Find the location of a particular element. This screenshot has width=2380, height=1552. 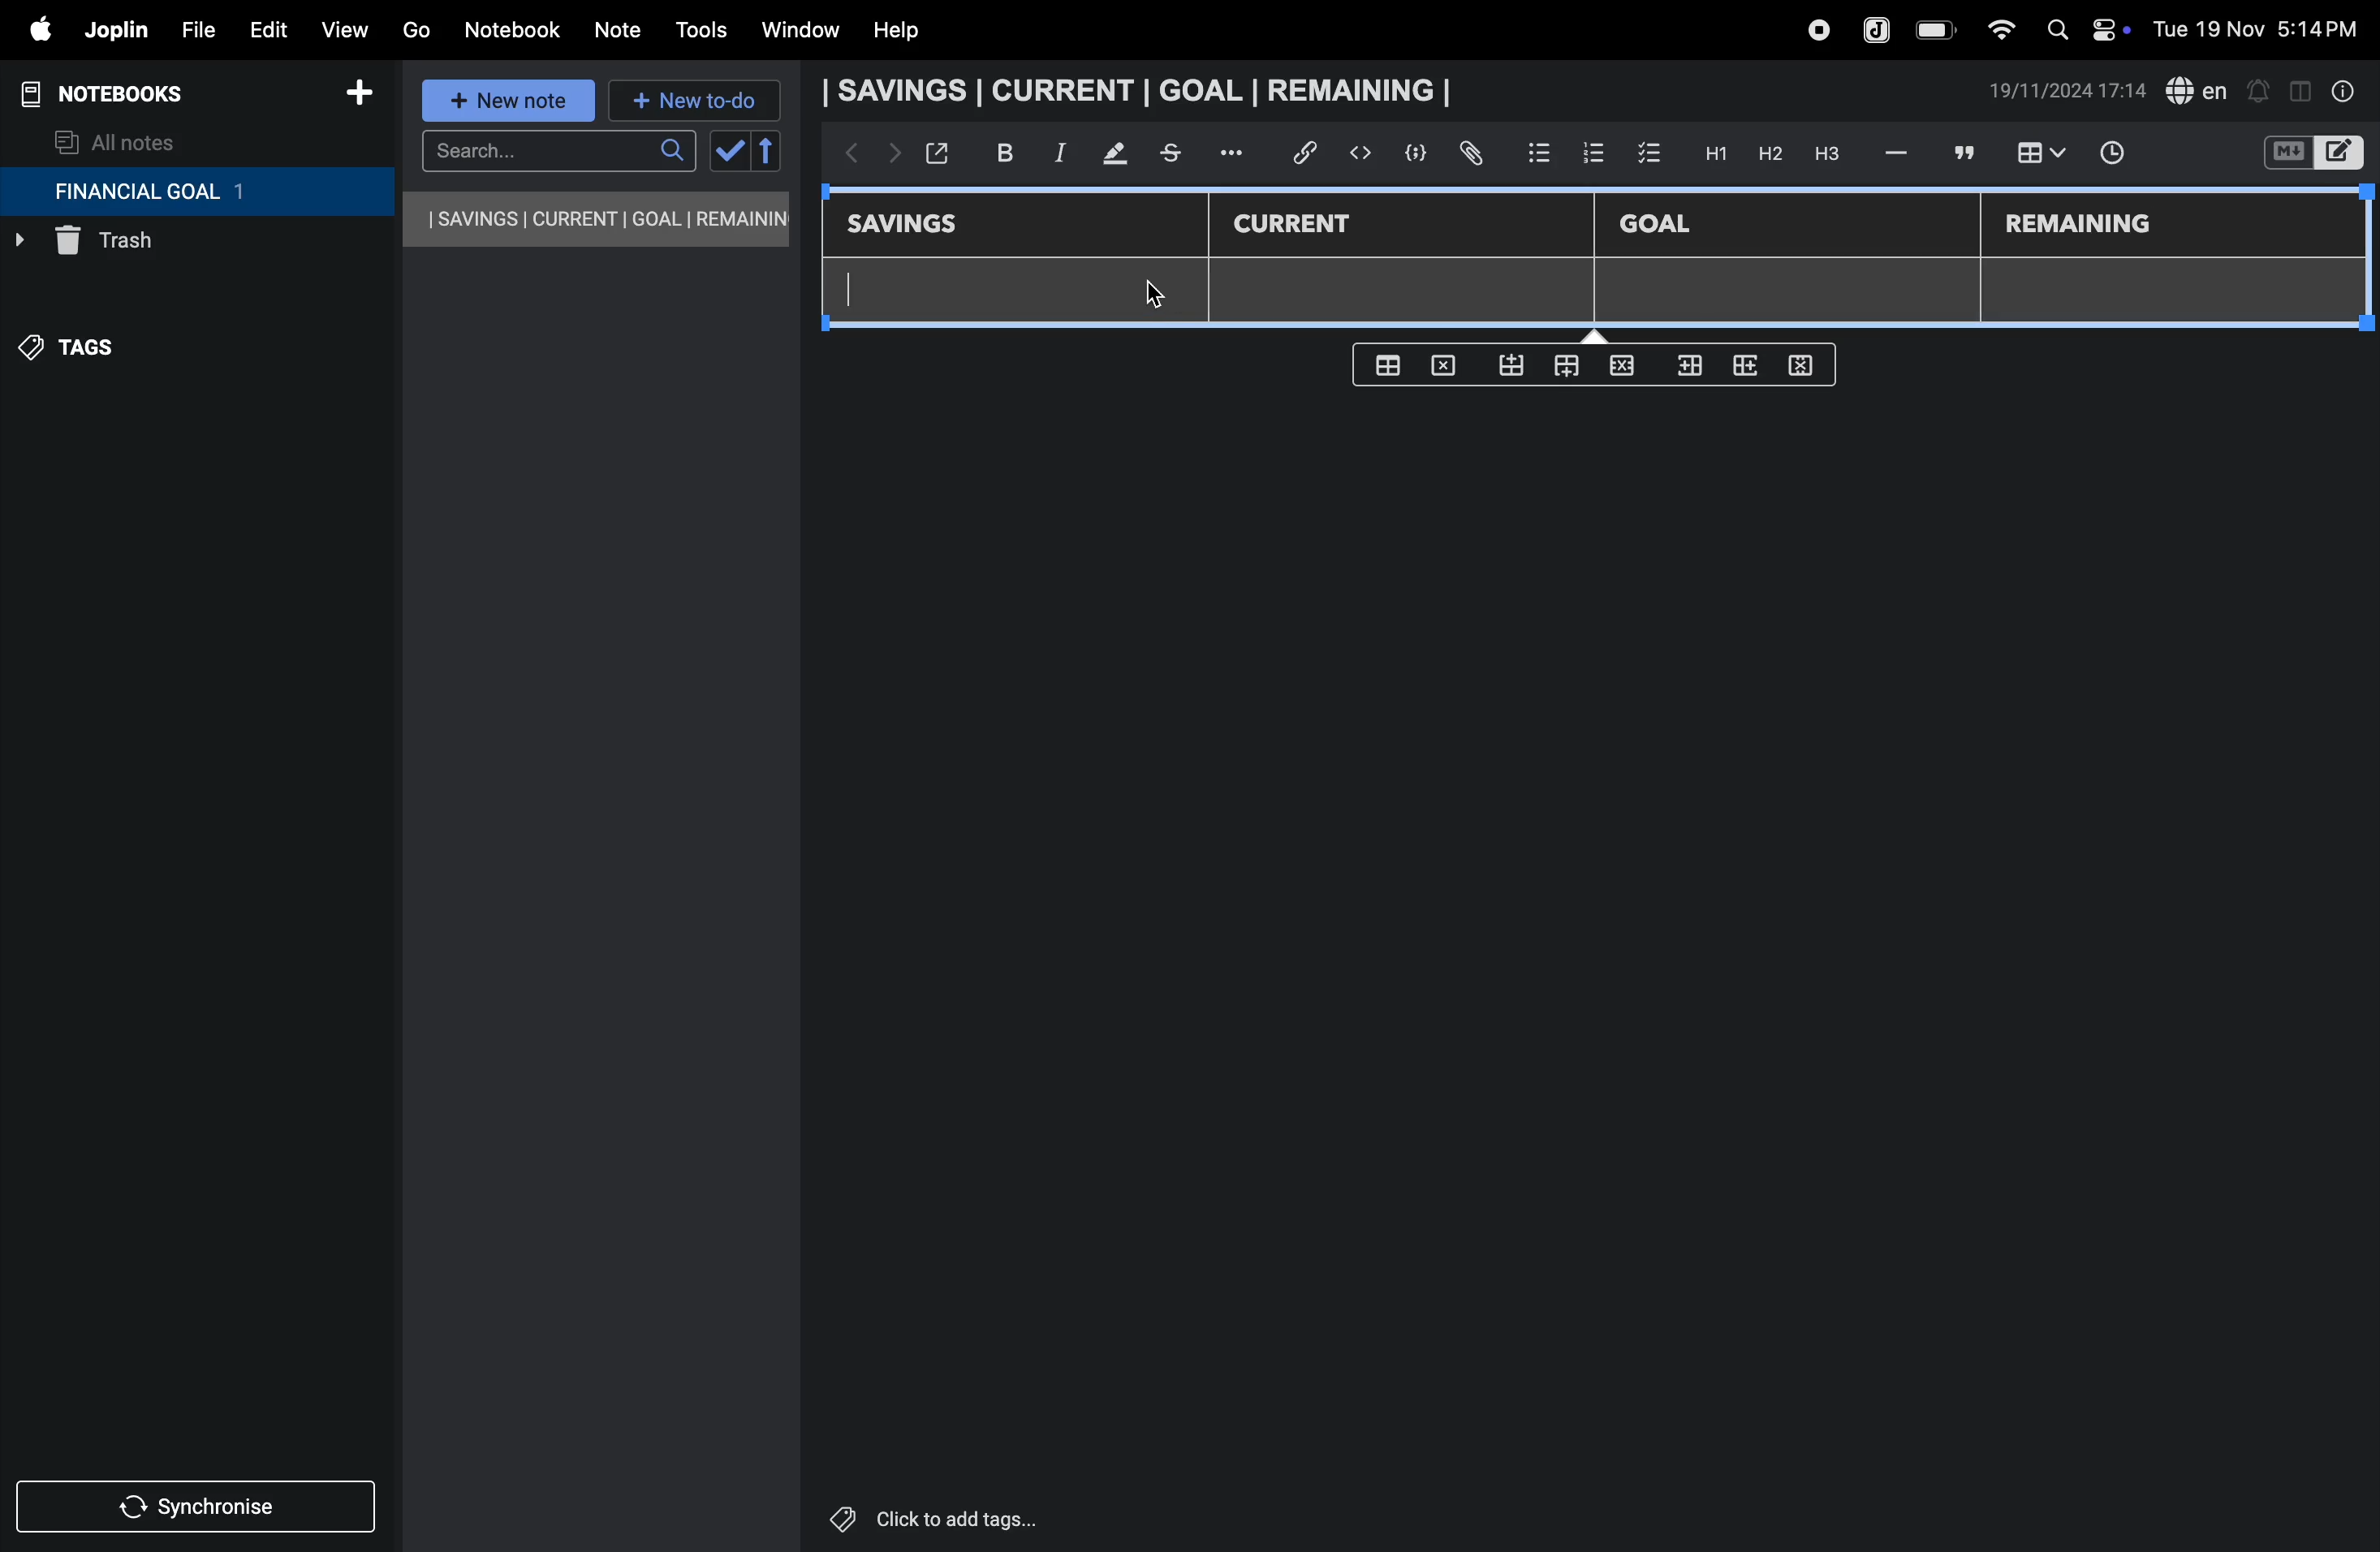

financial goal is located at coordinates (196, 192).